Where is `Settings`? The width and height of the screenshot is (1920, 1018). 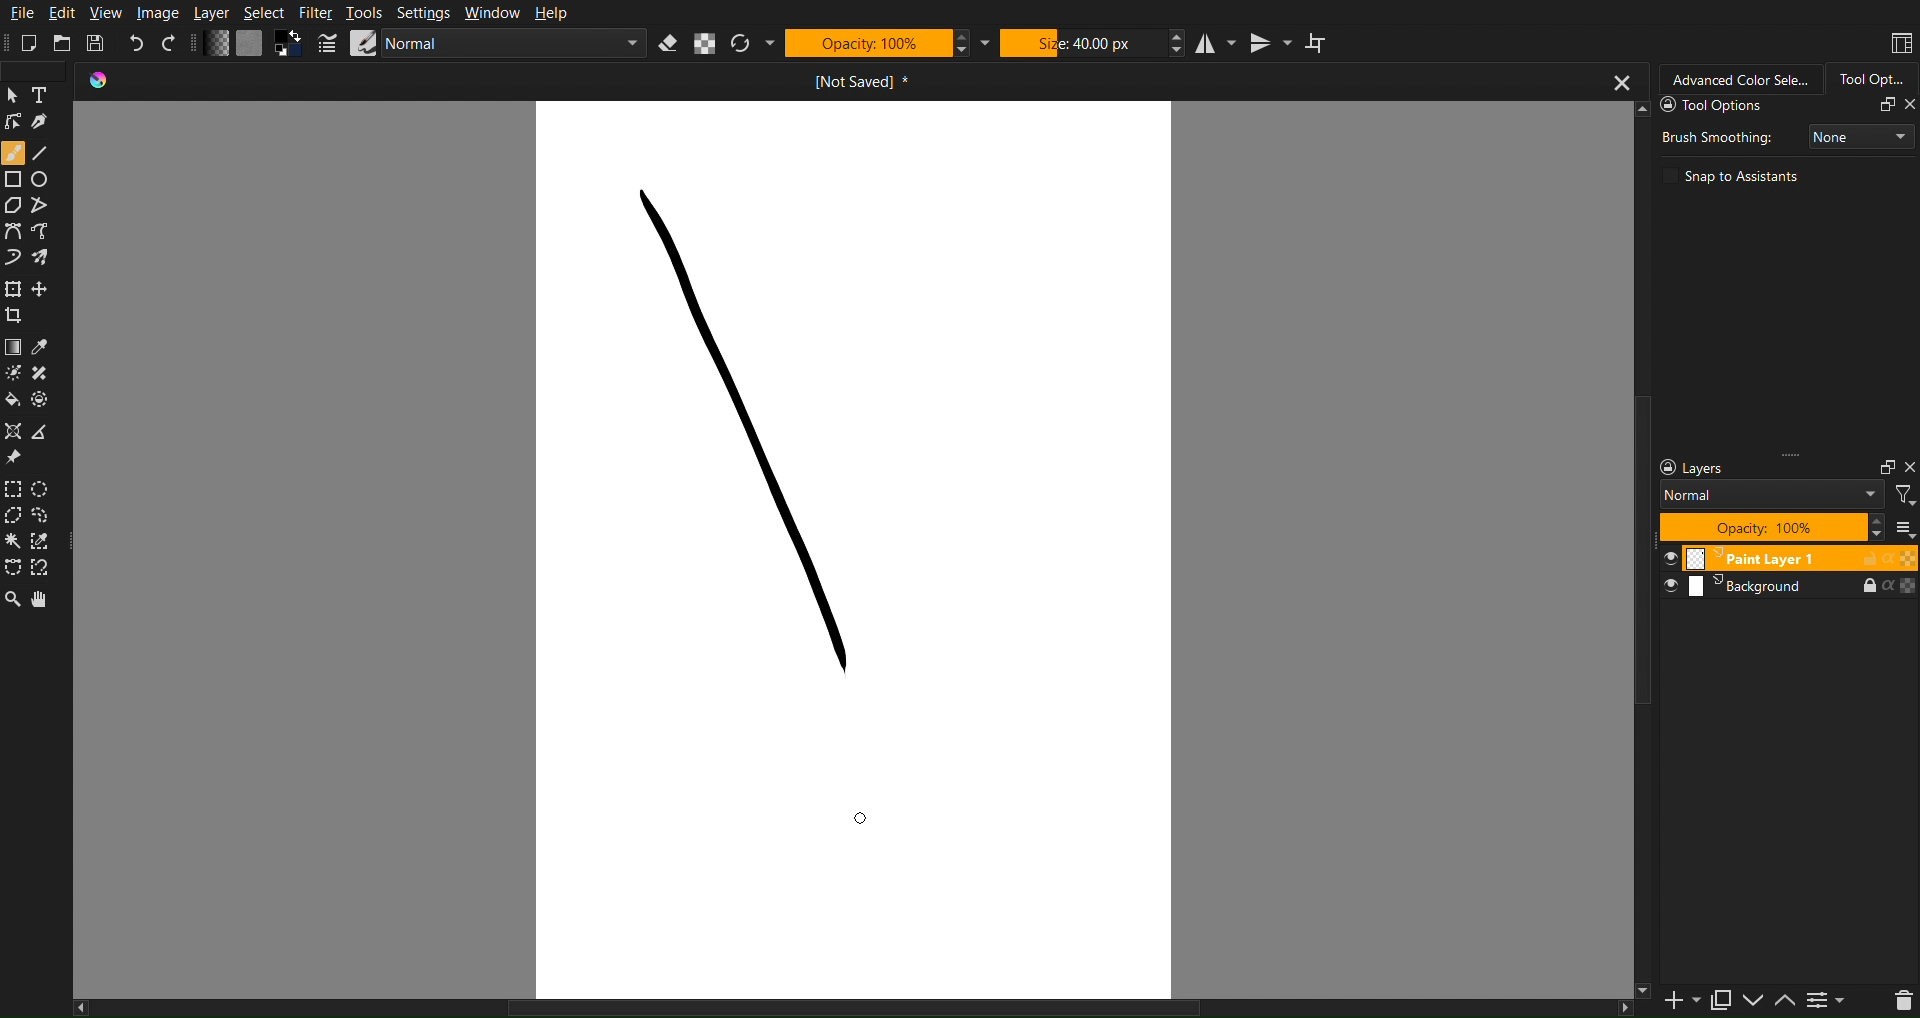
Settings is located at coordinates (423, 12).